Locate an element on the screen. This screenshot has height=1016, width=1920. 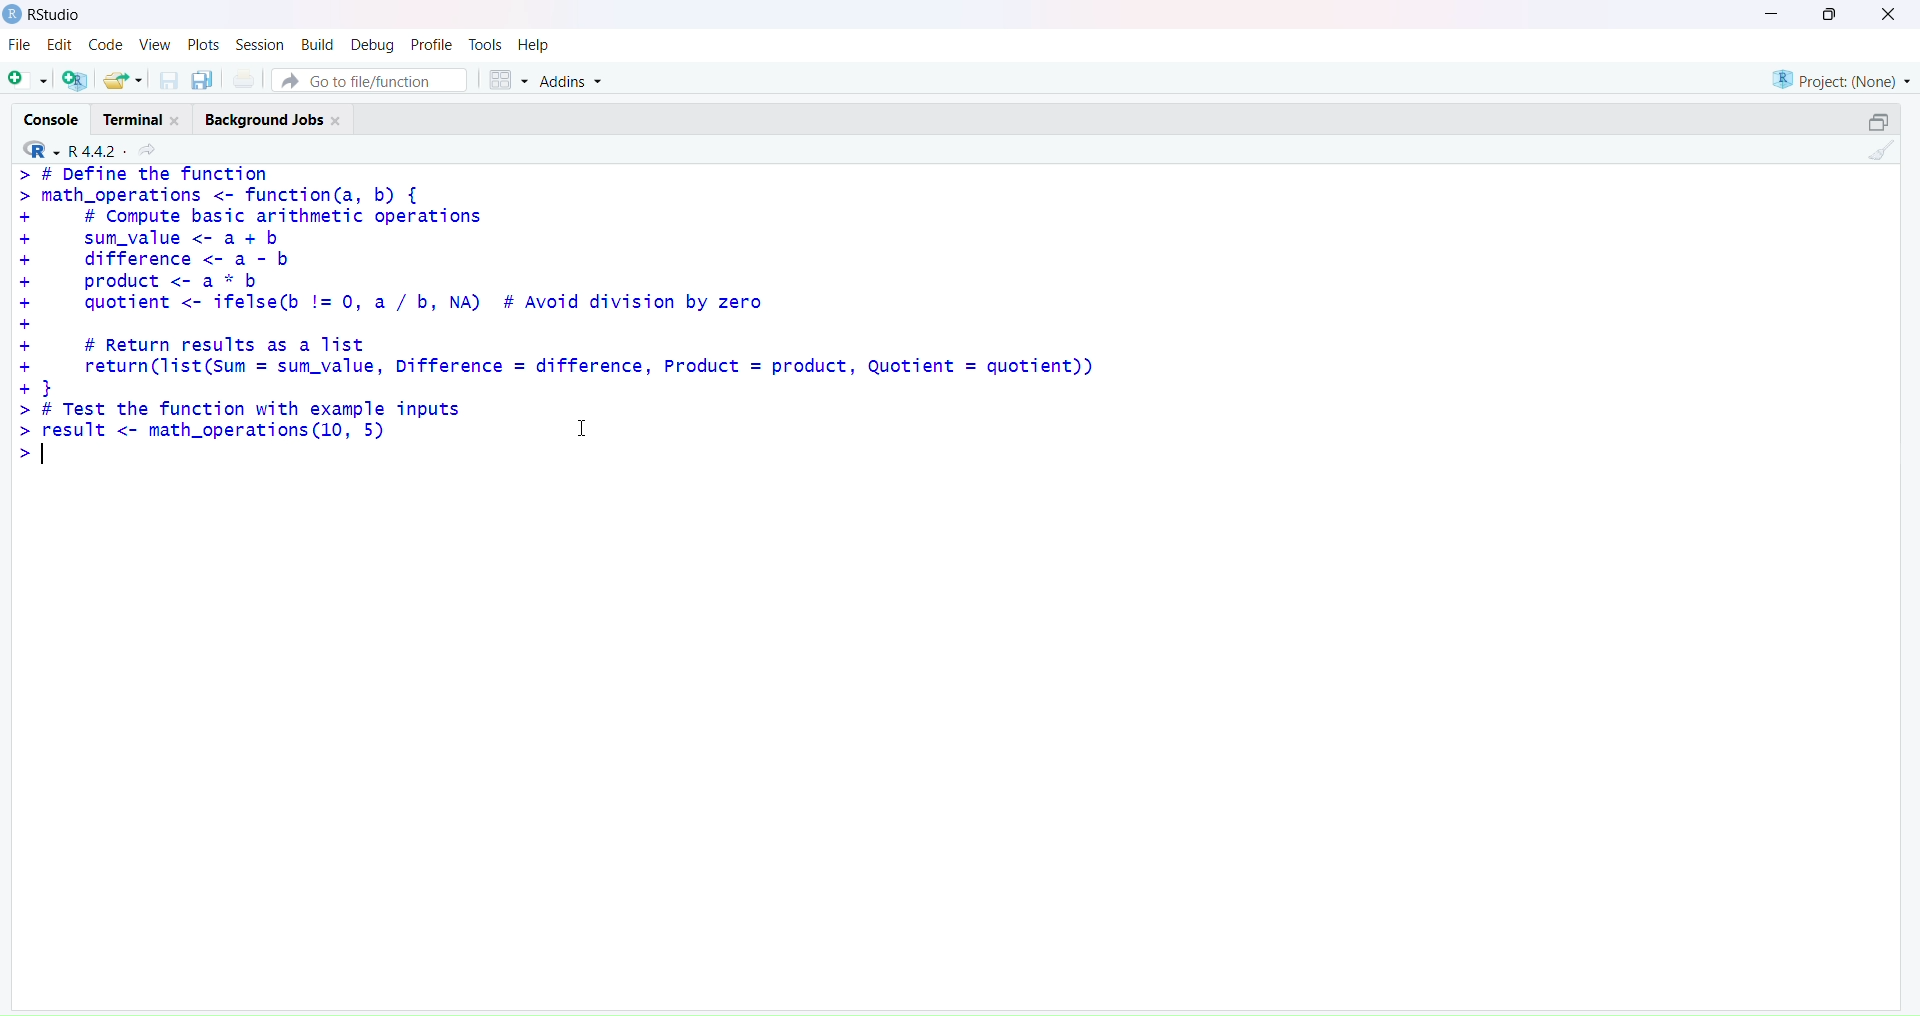
Workspace panes is located at coordinates (505, 79).